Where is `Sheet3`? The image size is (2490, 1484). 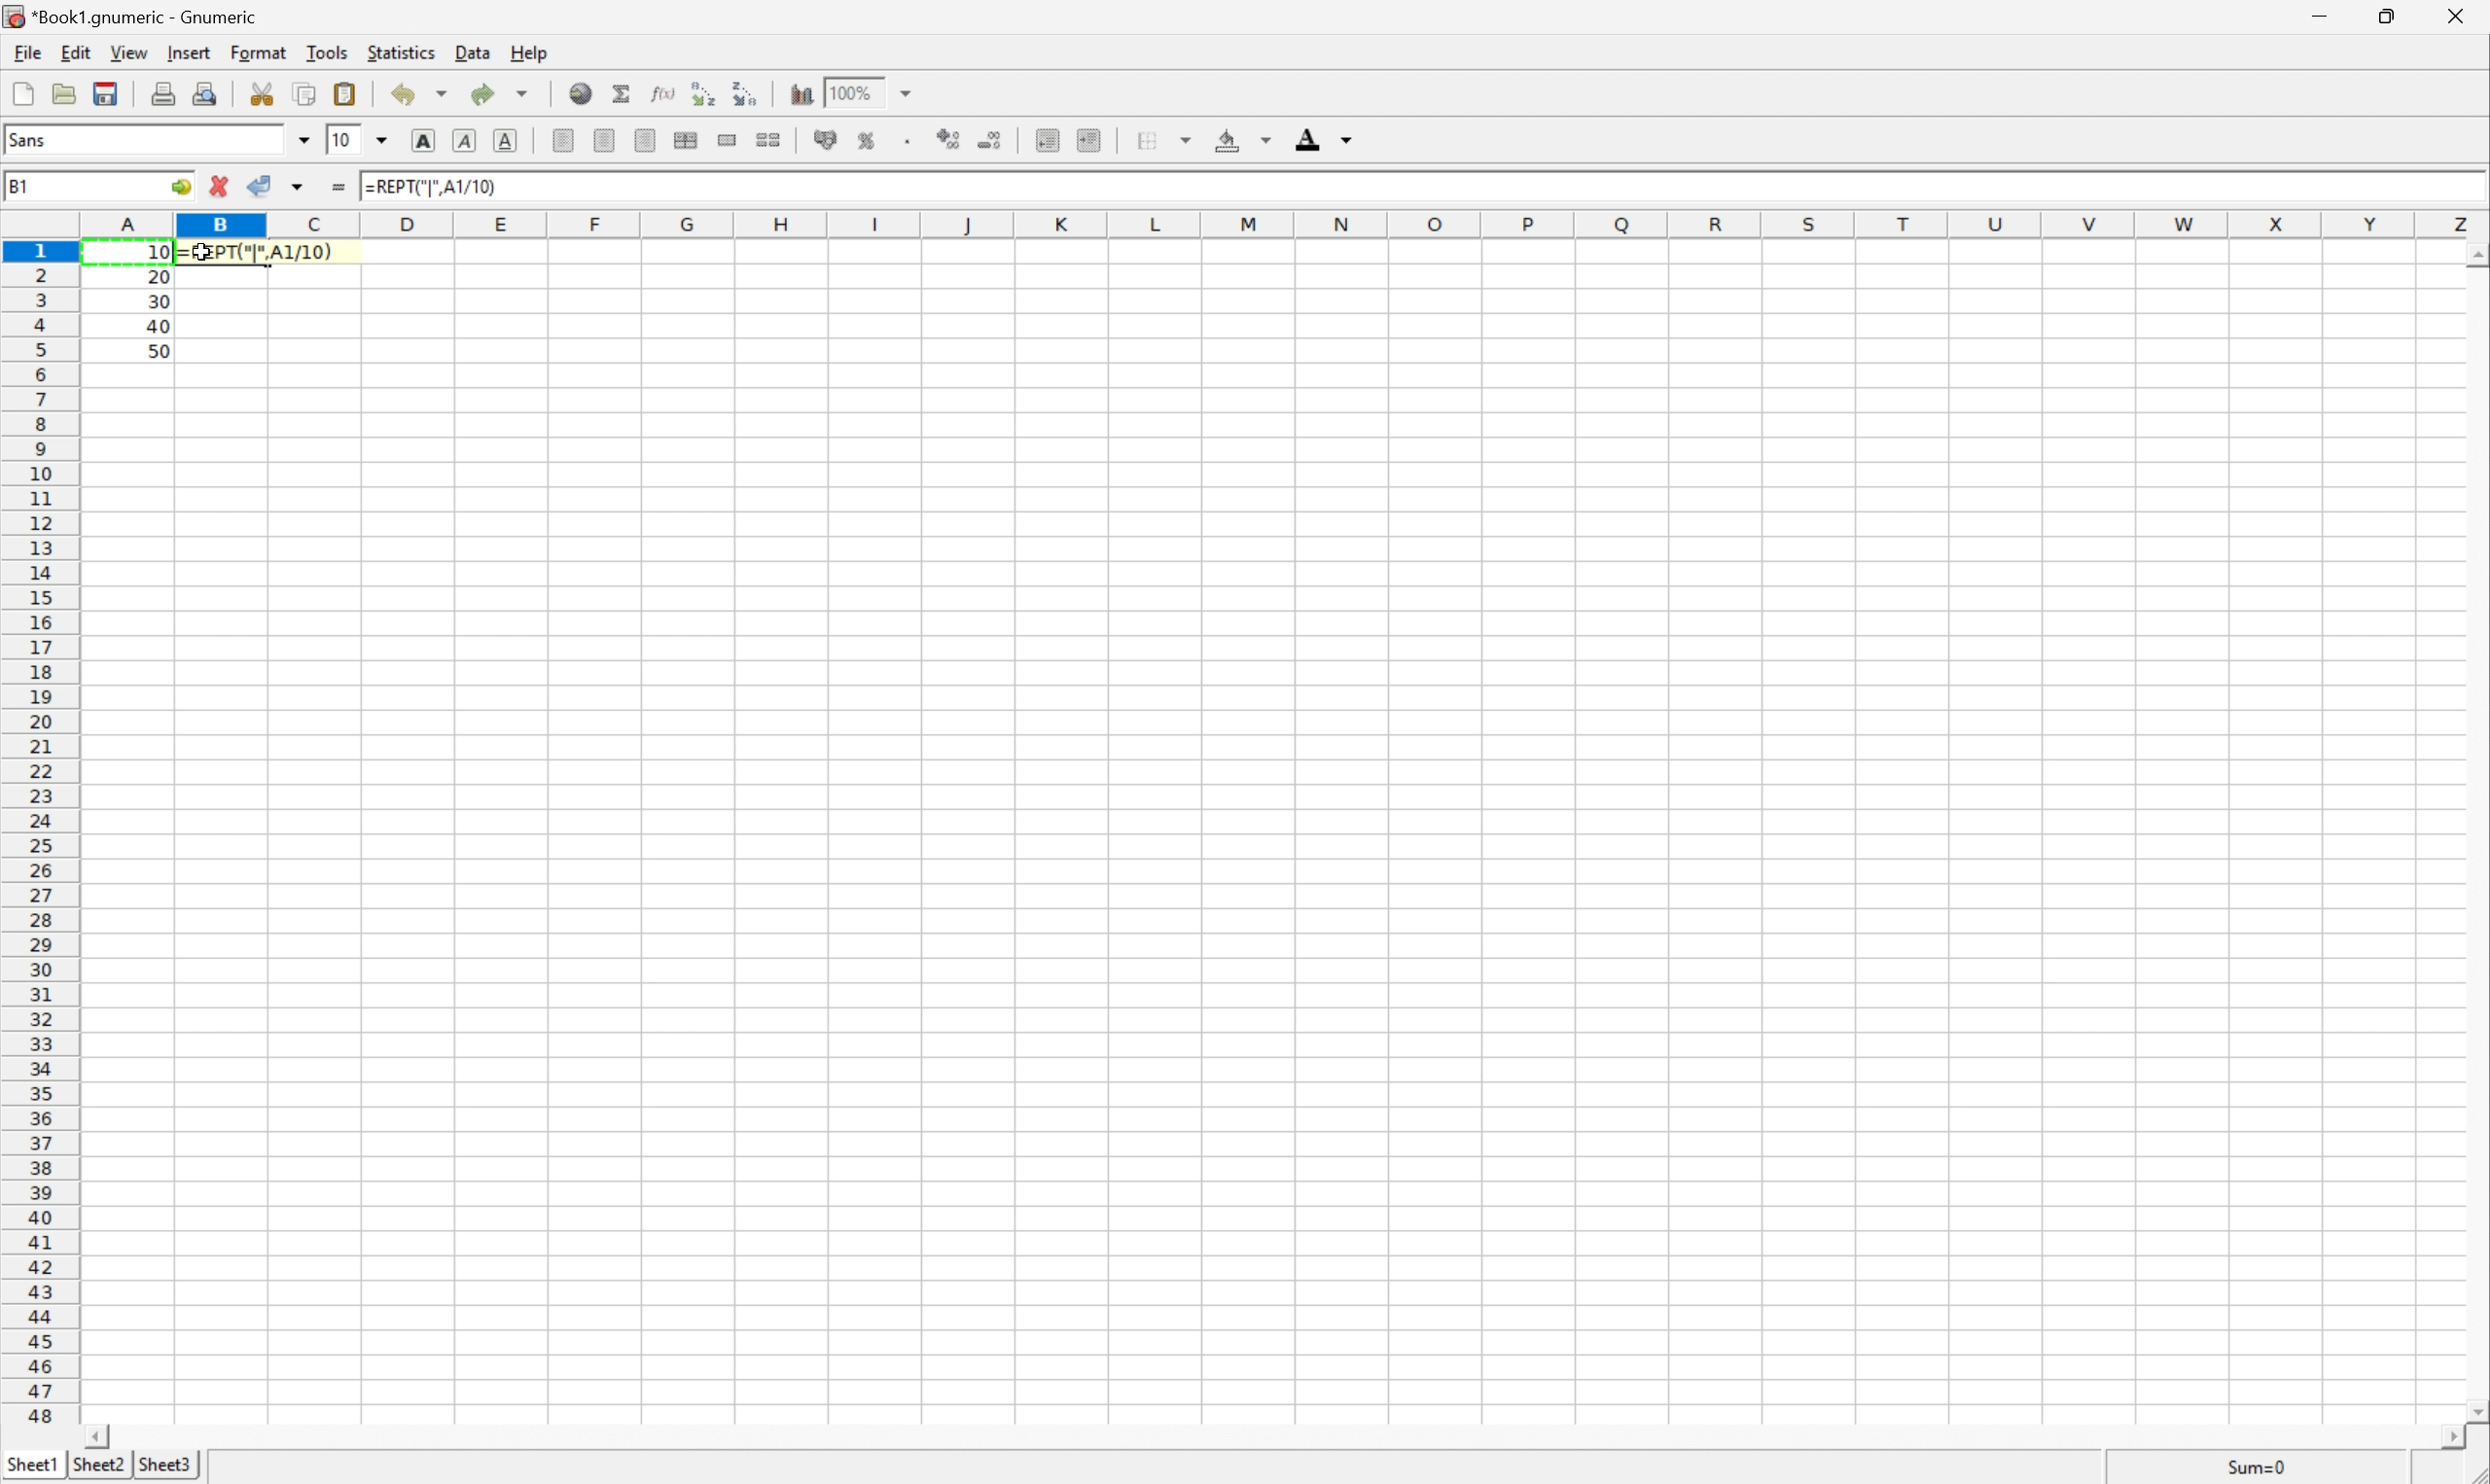
Sheet3 is located at coordinates (165, 1466).